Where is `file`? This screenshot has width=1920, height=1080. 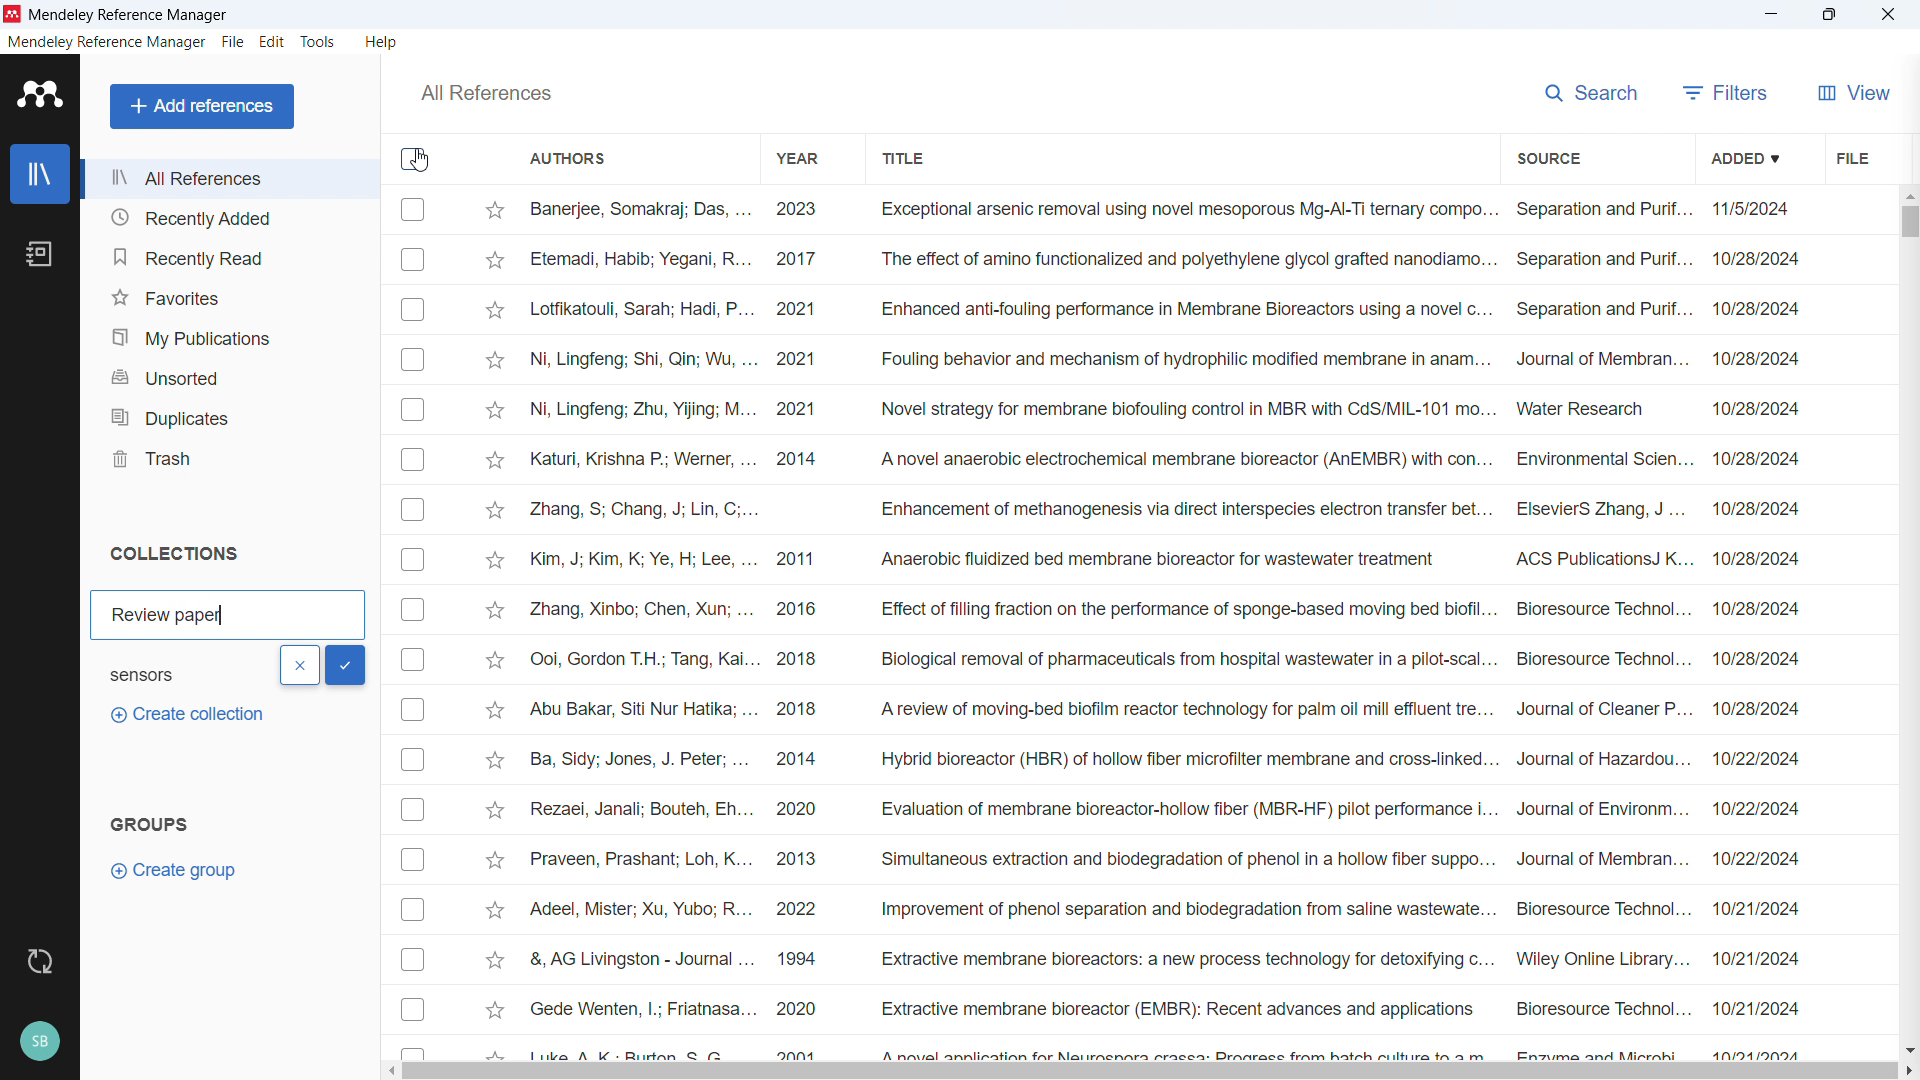
file is located at coordinates (1852, 155).